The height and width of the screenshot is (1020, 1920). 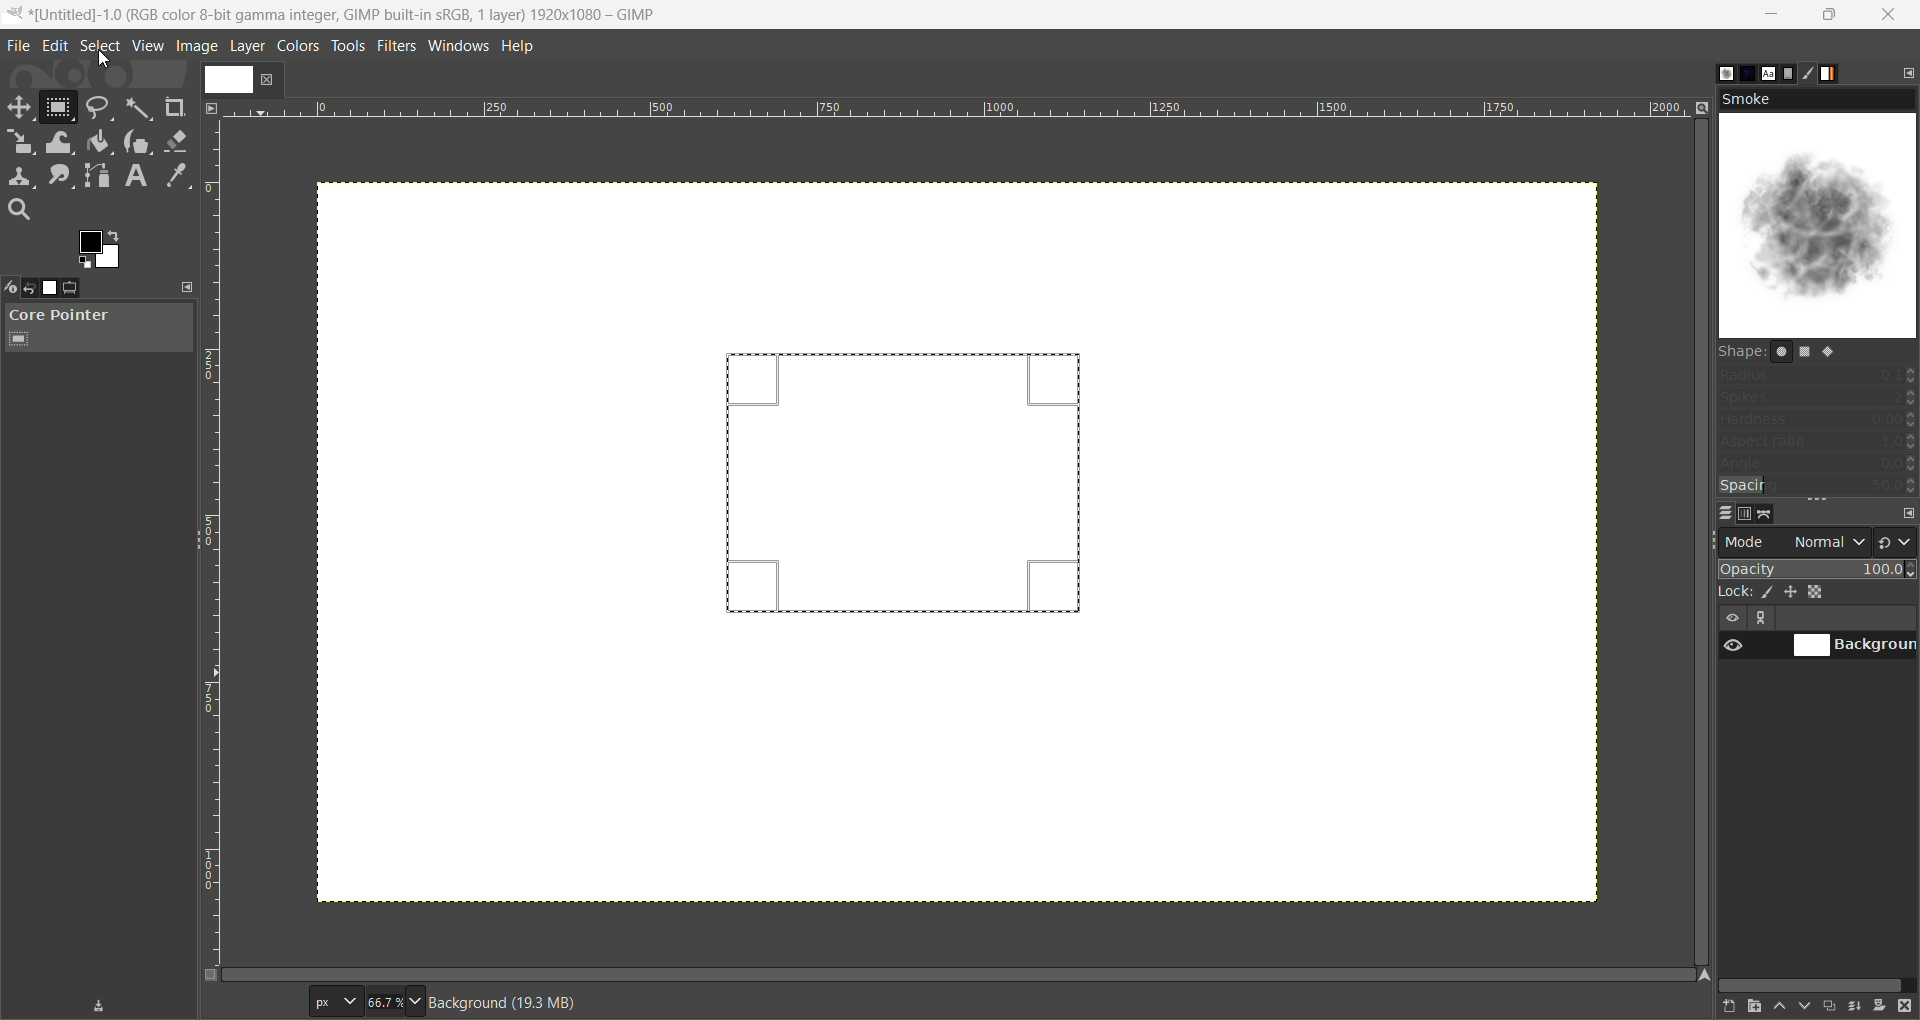 I want to click on pixel, so click(x=337, y=1002).